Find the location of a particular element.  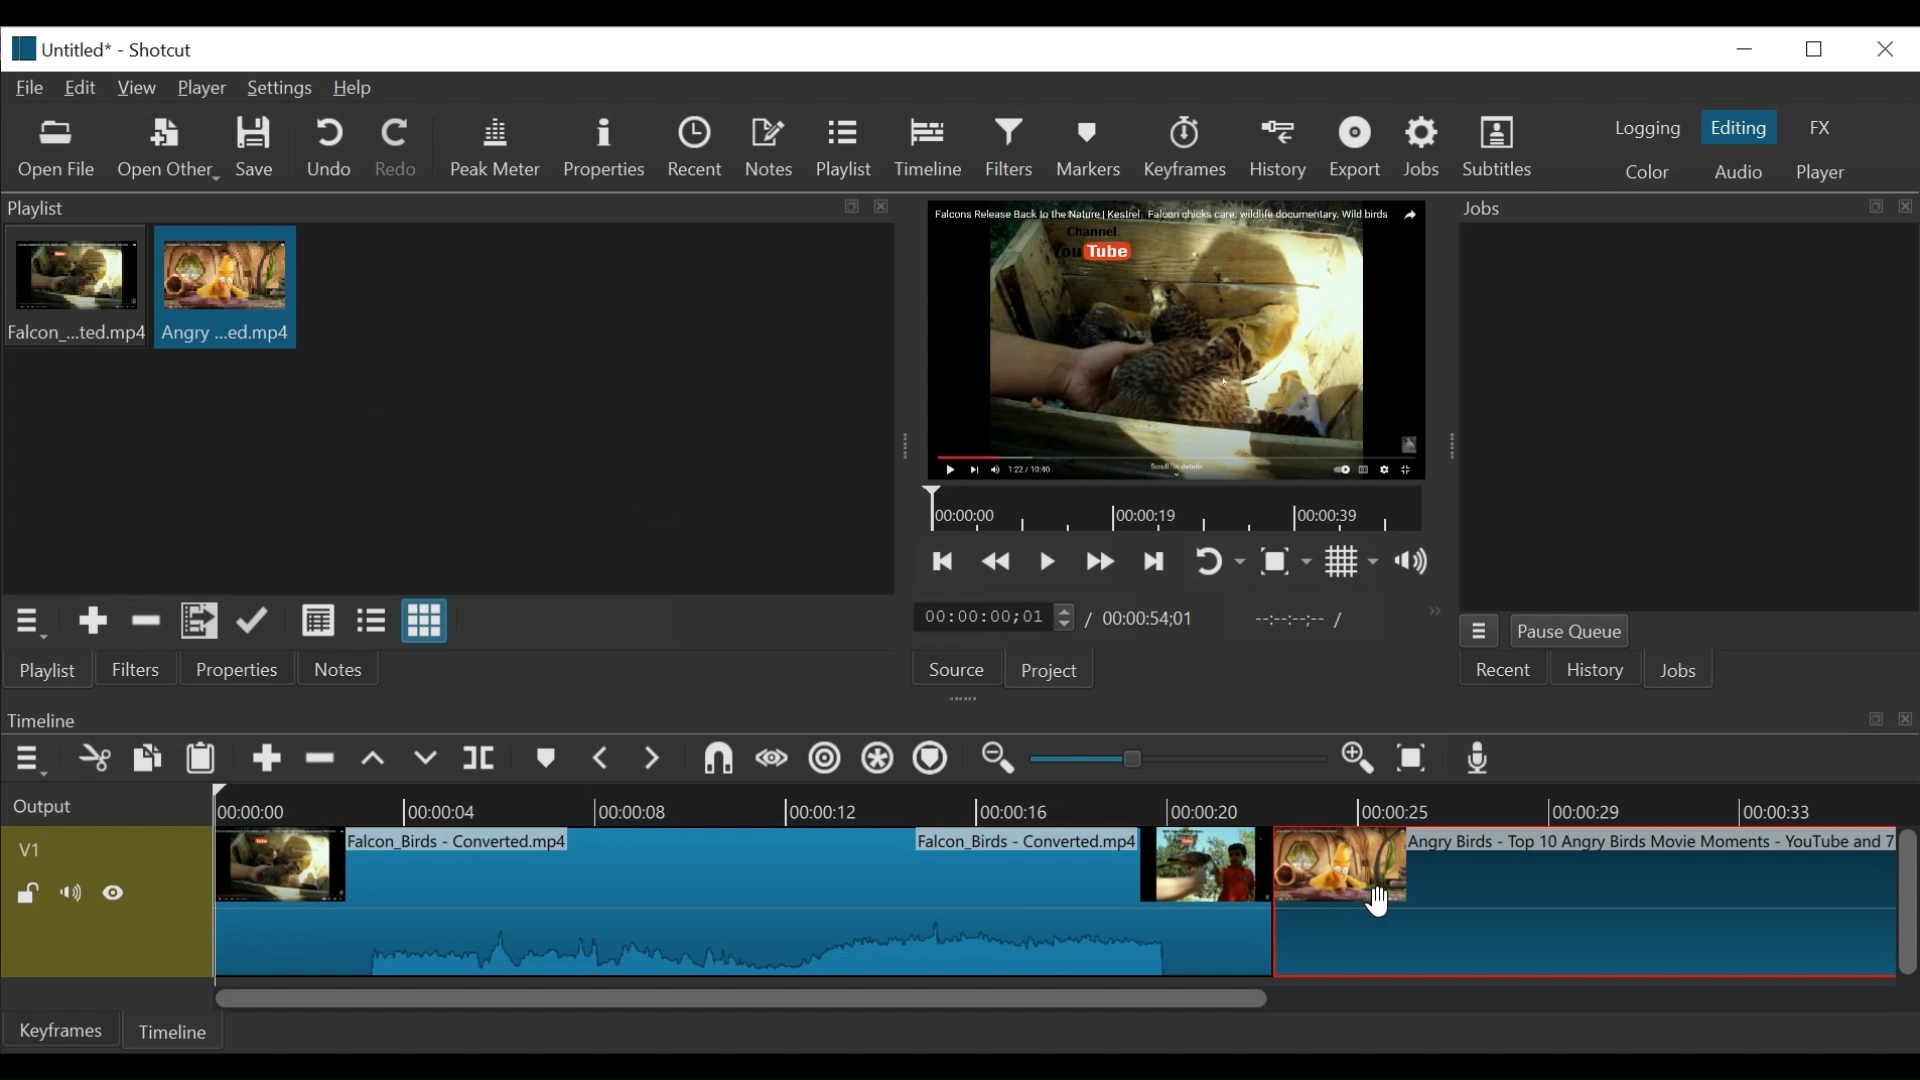

slider is located at coordinates (1172, 760).